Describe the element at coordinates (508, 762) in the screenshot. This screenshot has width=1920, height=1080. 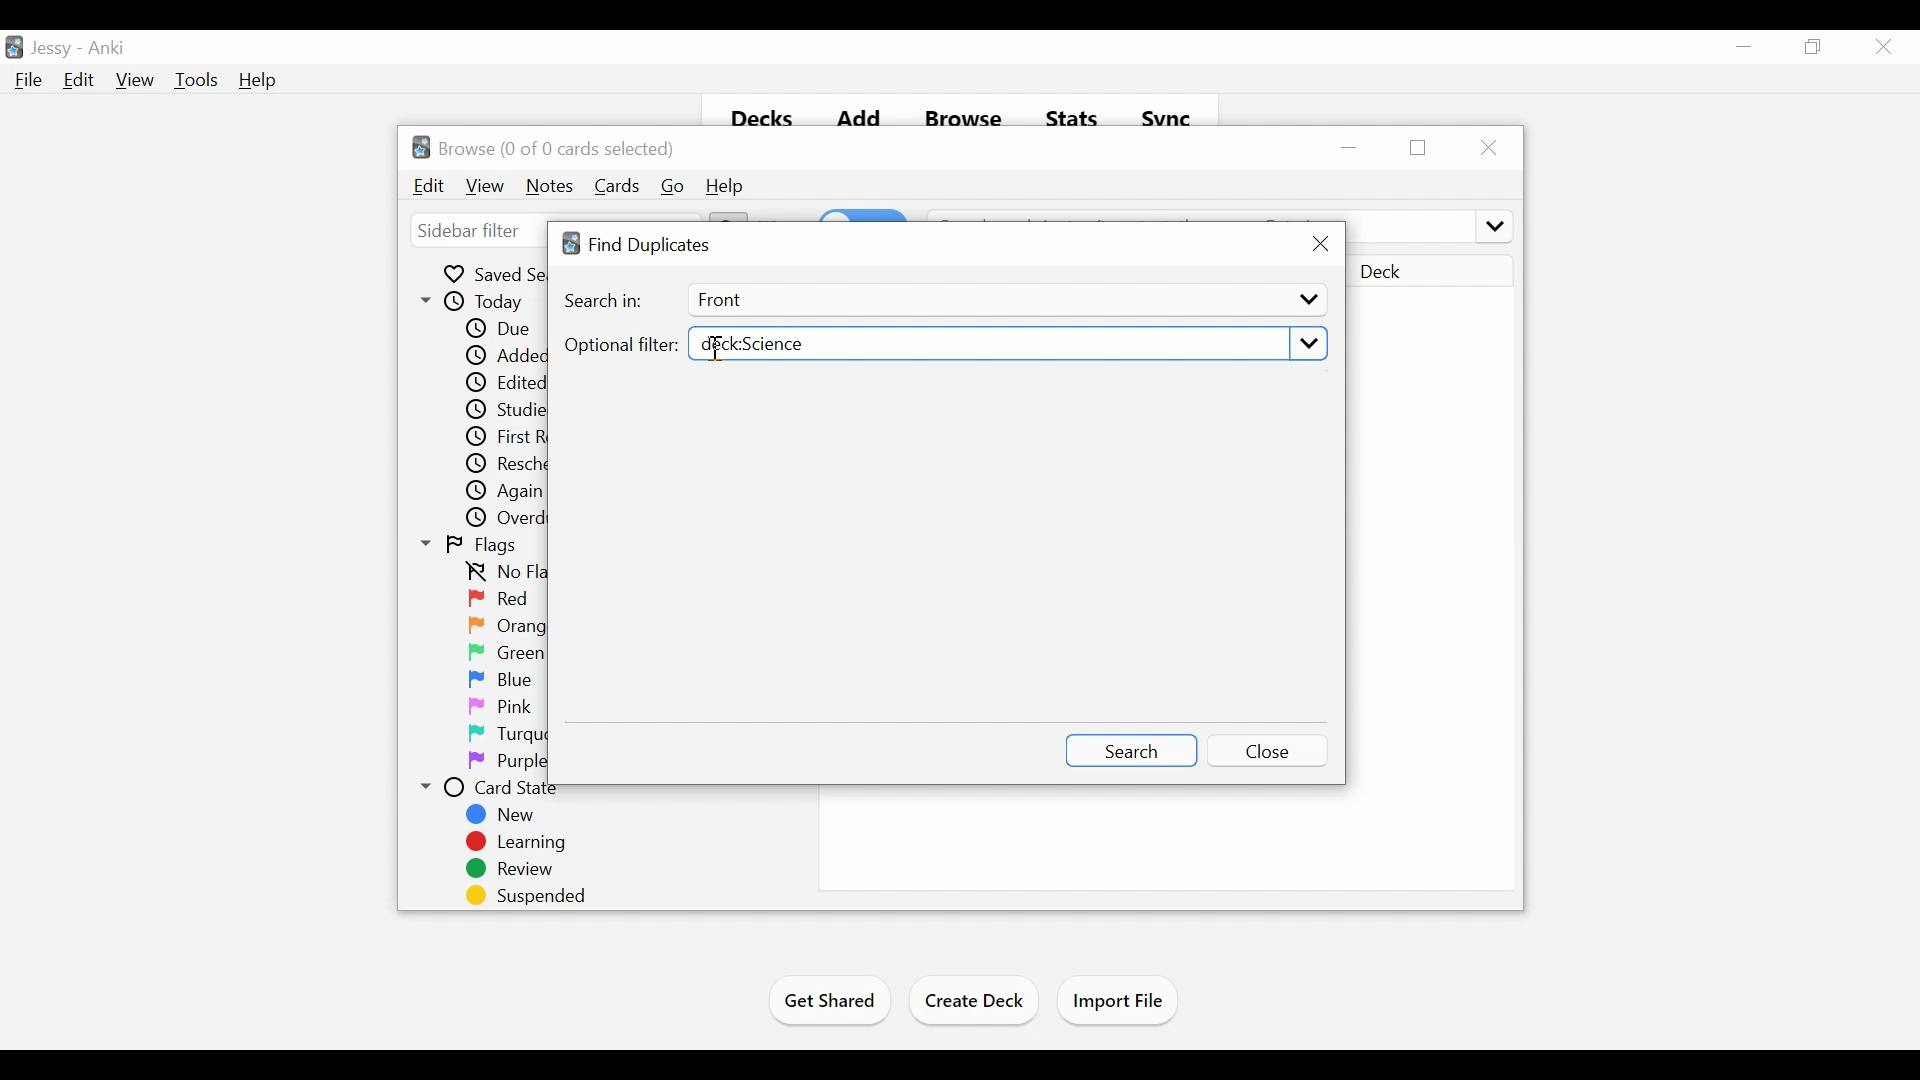
I see `Purple` at that location.